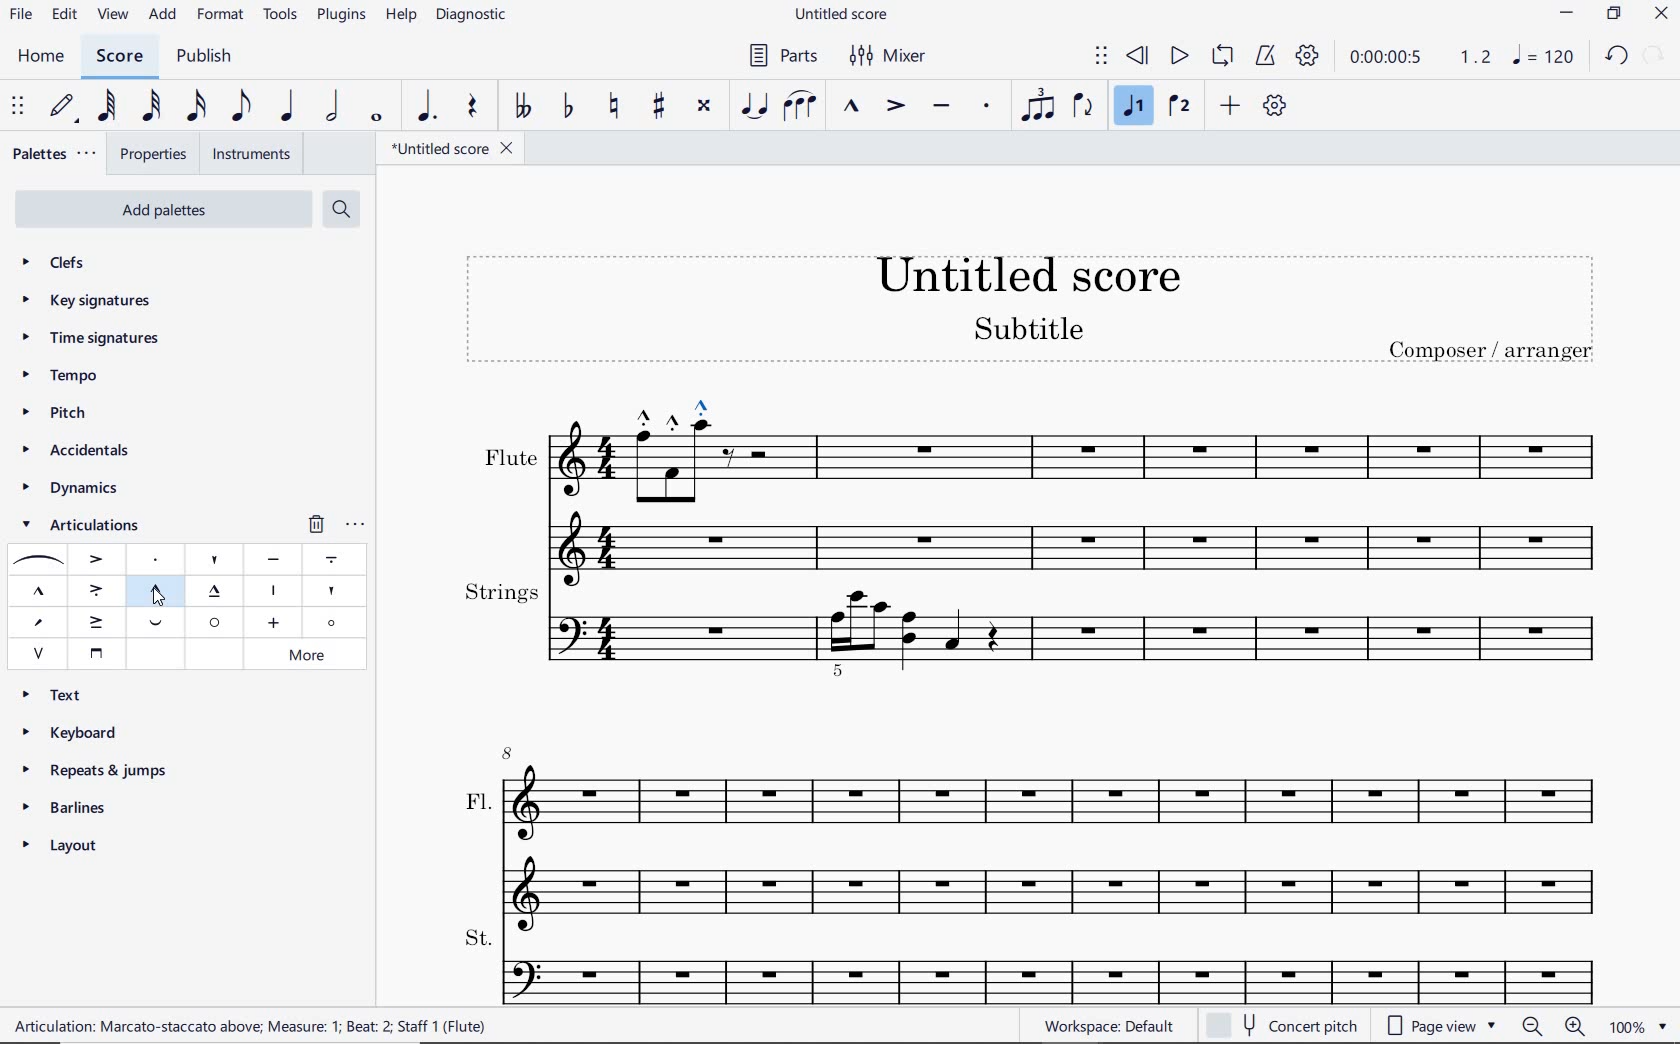 This screenshot has width=1680, height=1044. Describe the element at coordinates (1617, 57) in the screenshot. I see `undo` at that location.